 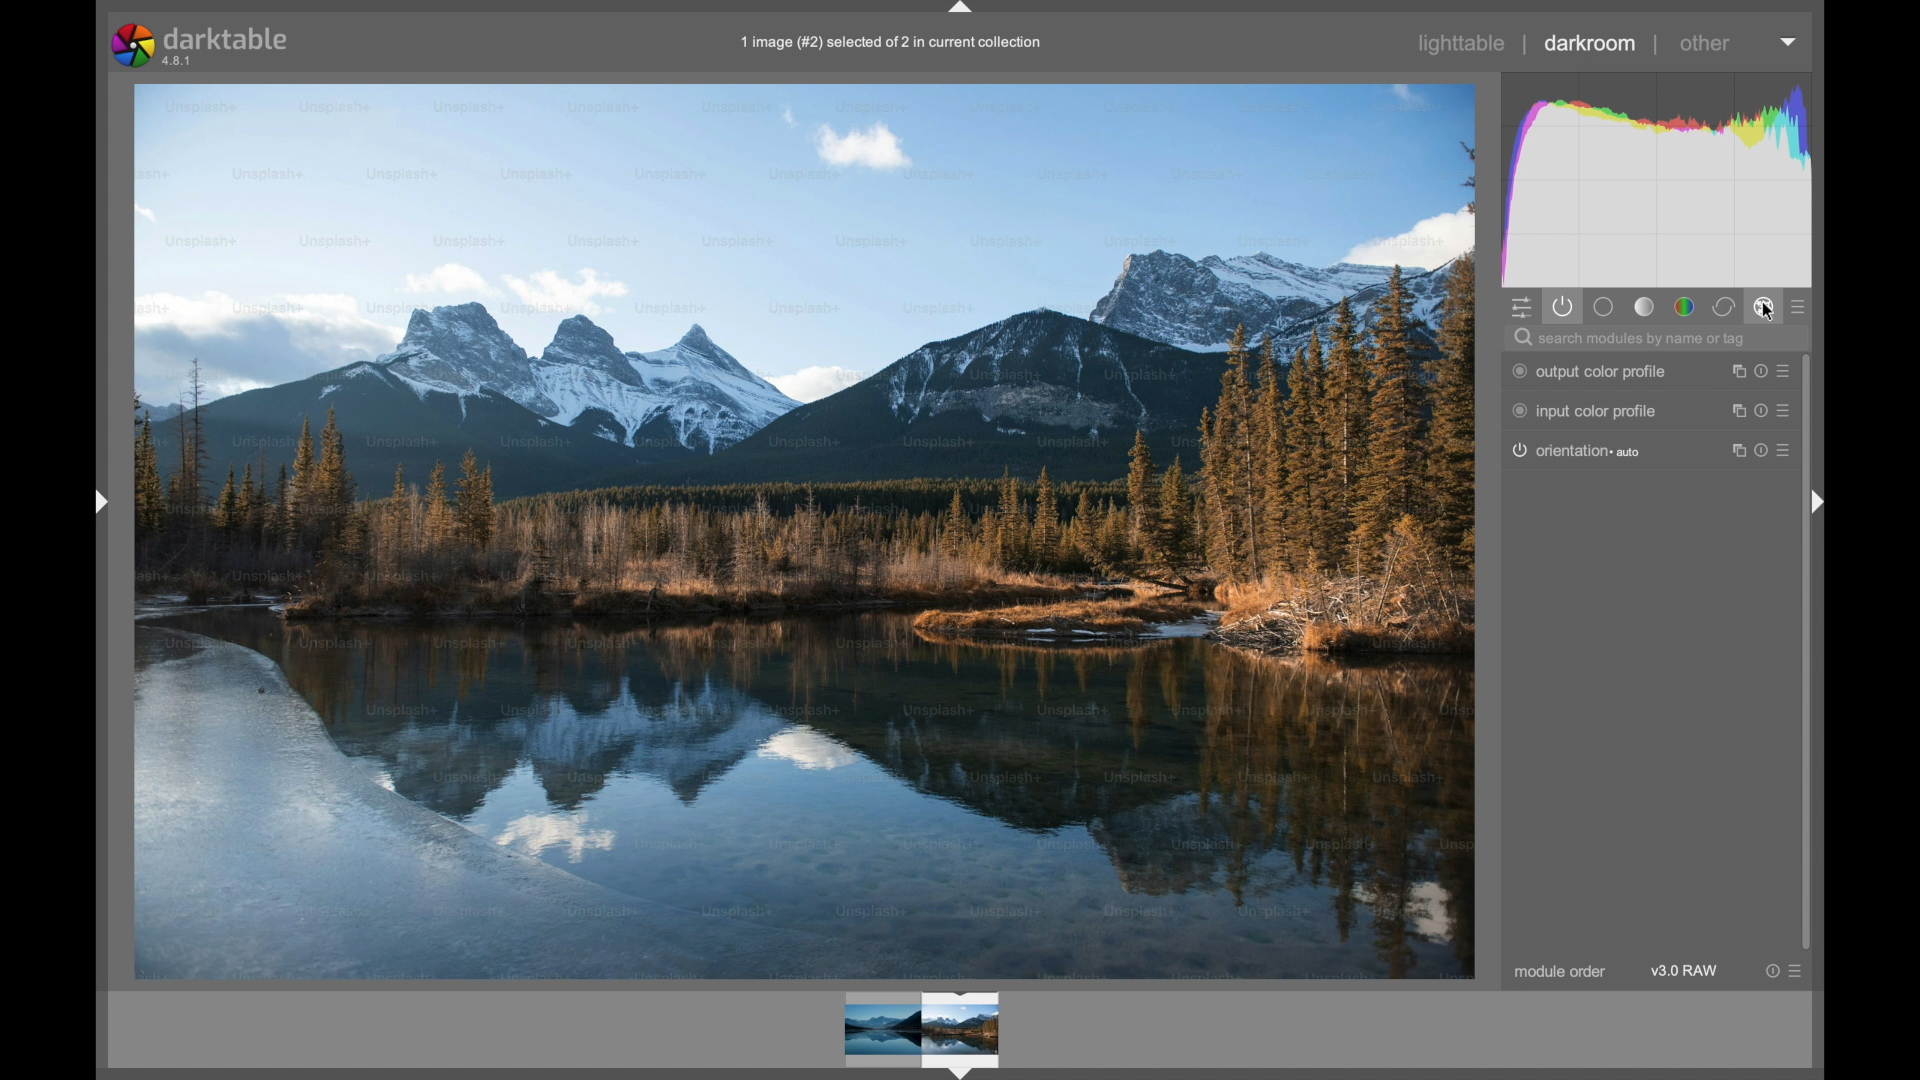 I want to click on quick access panel, so click(x=1522, y=308).